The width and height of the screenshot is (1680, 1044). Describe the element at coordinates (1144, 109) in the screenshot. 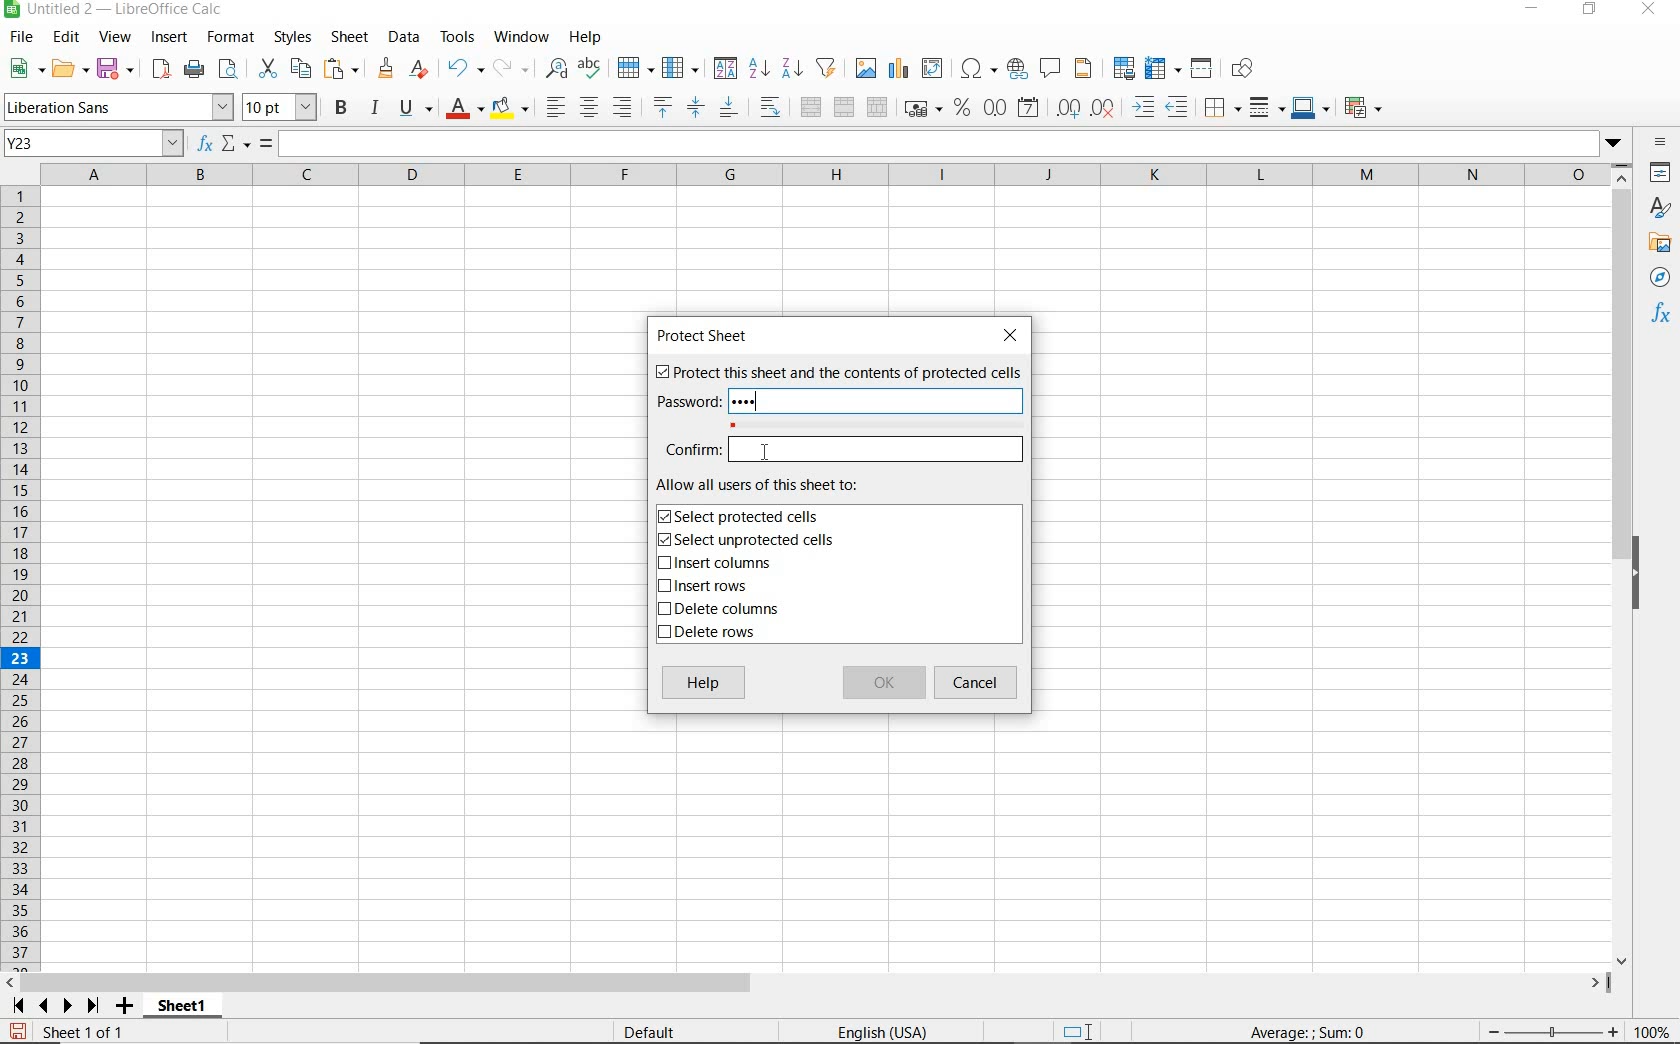

I see `INCREASE INDENT` at that location.